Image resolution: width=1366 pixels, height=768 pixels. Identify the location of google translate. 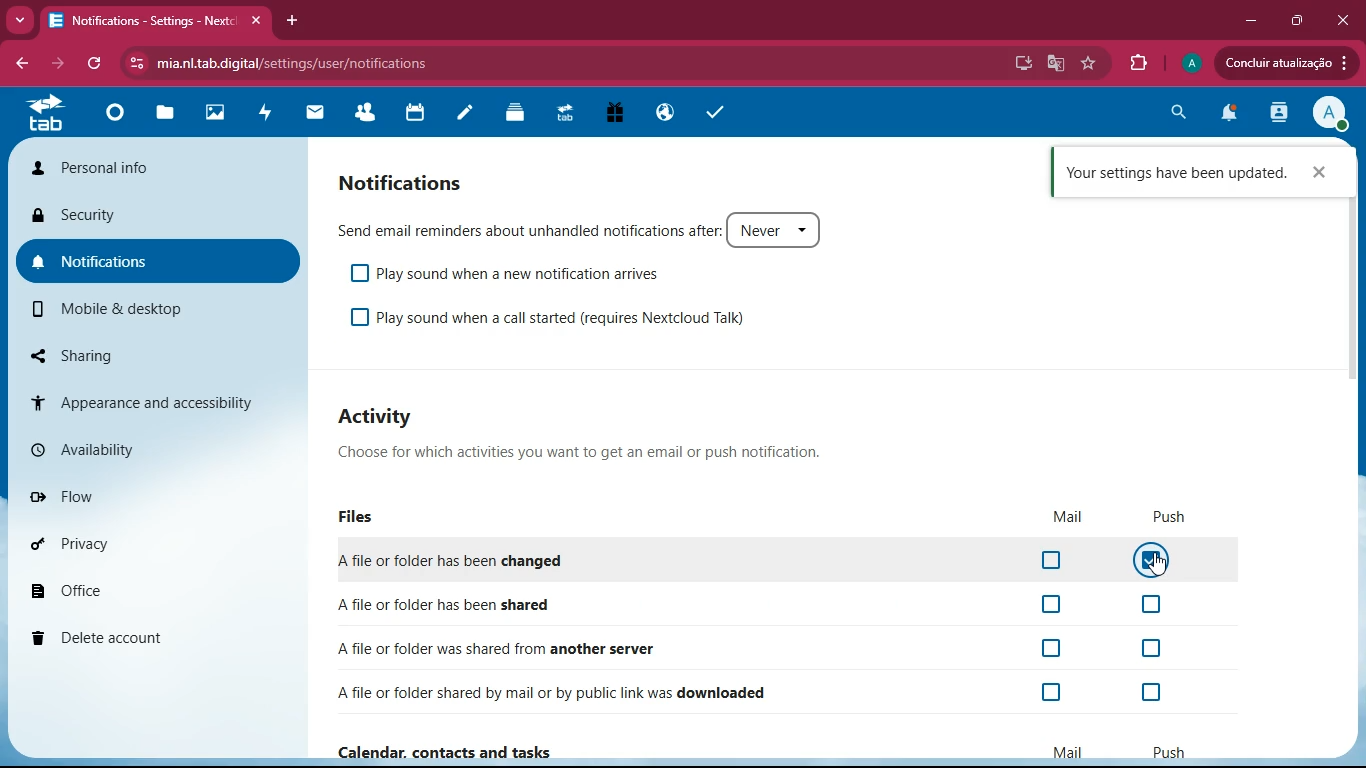
(1054, 66).